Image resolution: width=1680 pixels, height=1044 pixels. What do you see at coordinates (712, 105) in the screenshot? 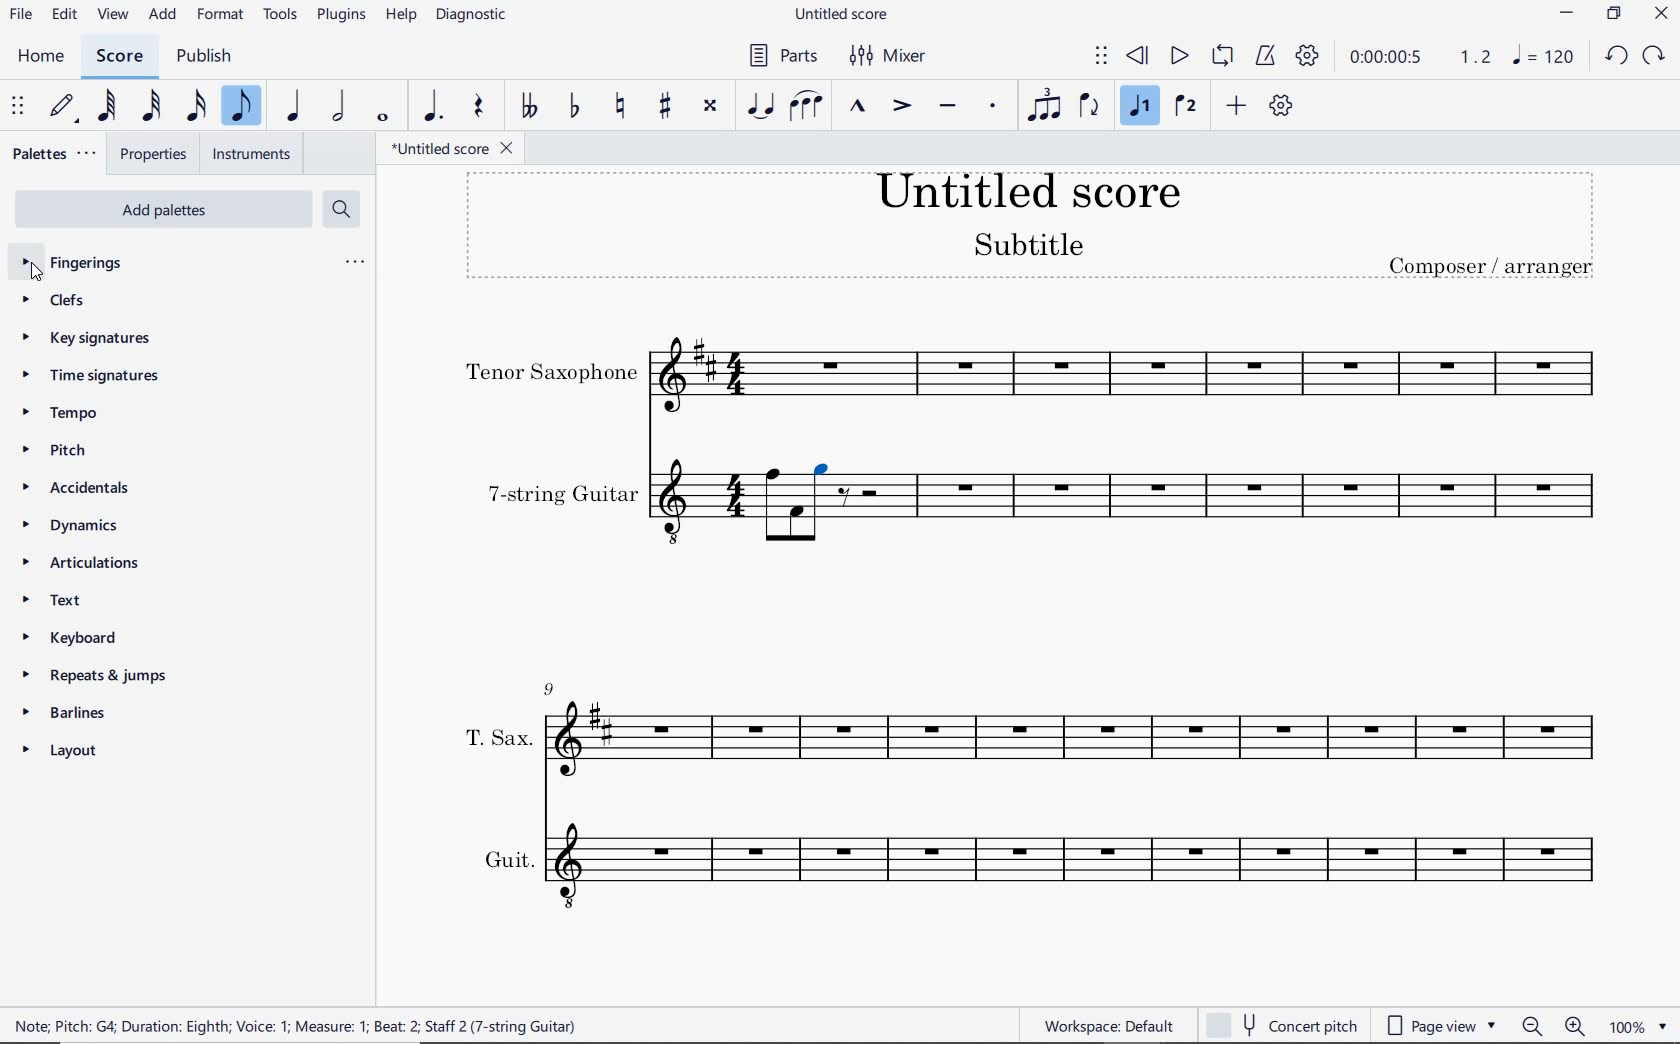
I see `TOGGLE DOUBLE-SHARP` at bounding box center [712, 105].